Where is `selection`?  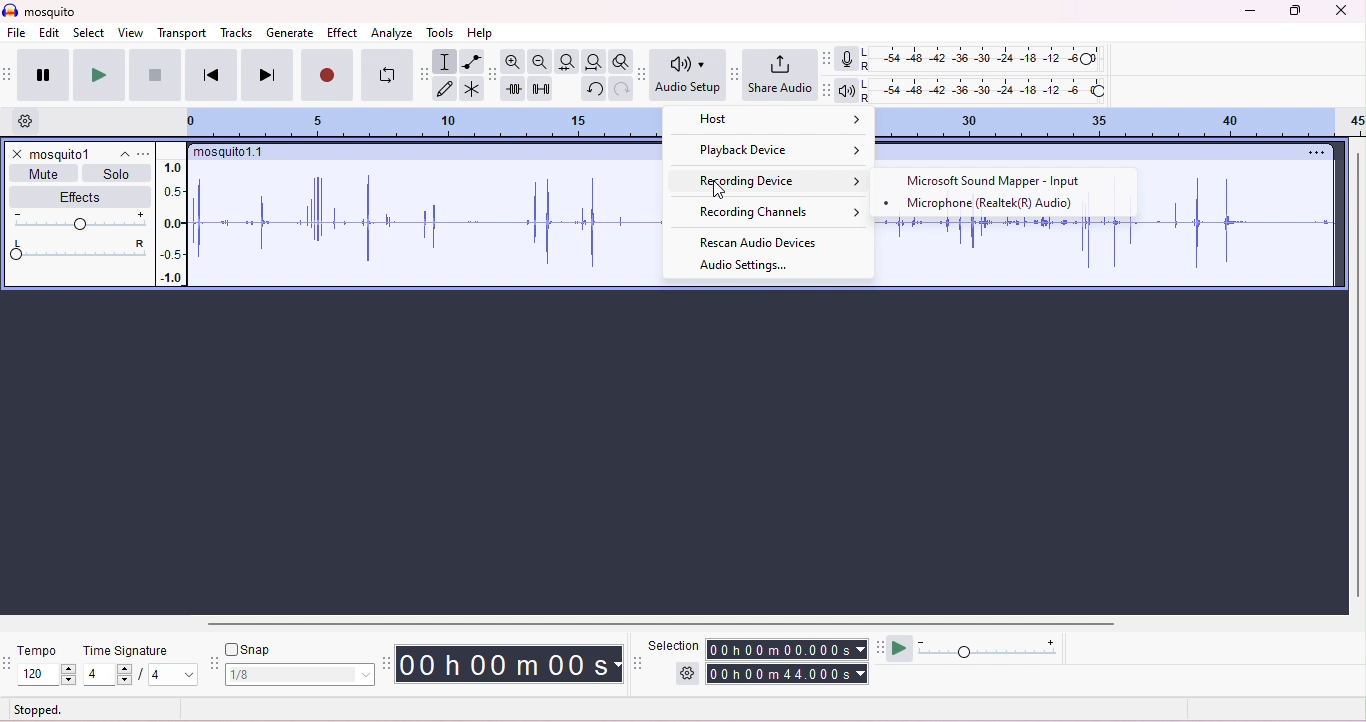
selection is located at coordinates (674, 645).